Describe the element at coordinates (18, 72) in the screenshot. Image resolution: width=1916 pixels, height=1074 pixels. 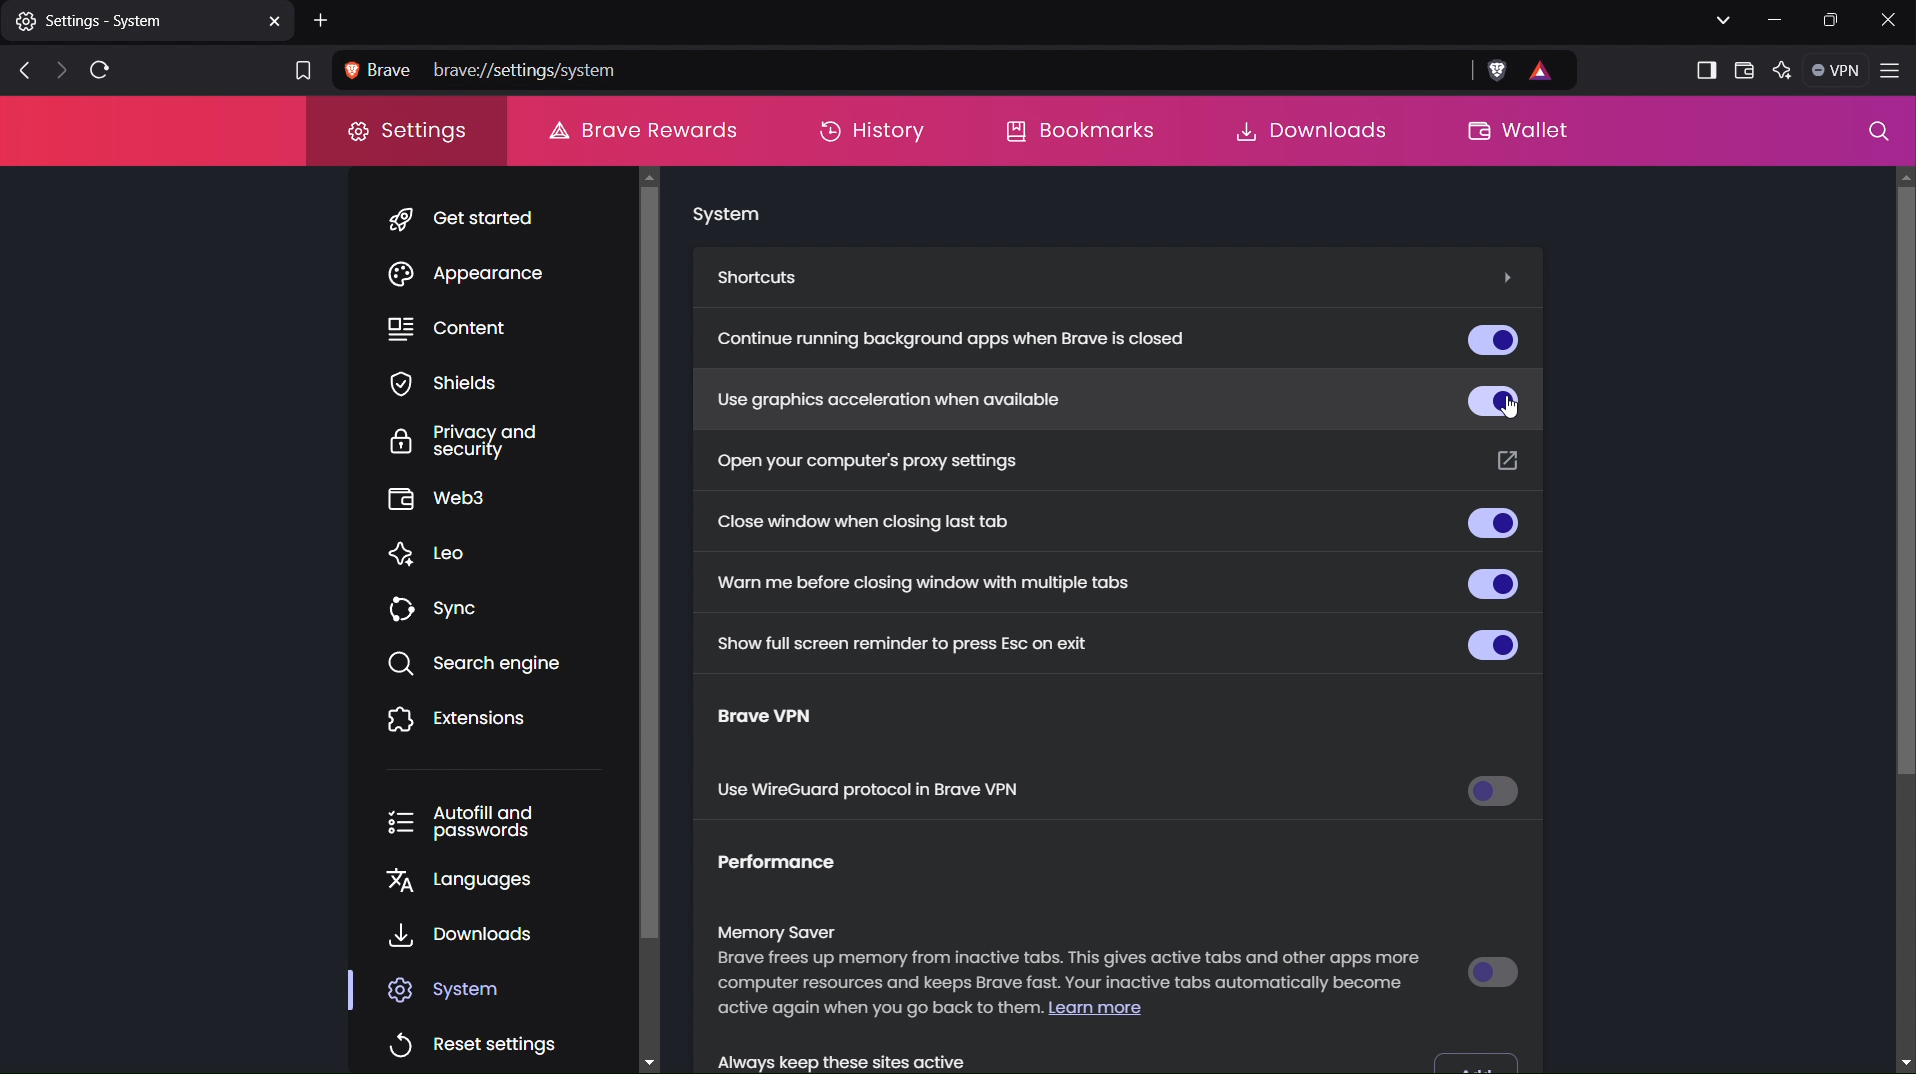
I see `Previous Tab` at that location.